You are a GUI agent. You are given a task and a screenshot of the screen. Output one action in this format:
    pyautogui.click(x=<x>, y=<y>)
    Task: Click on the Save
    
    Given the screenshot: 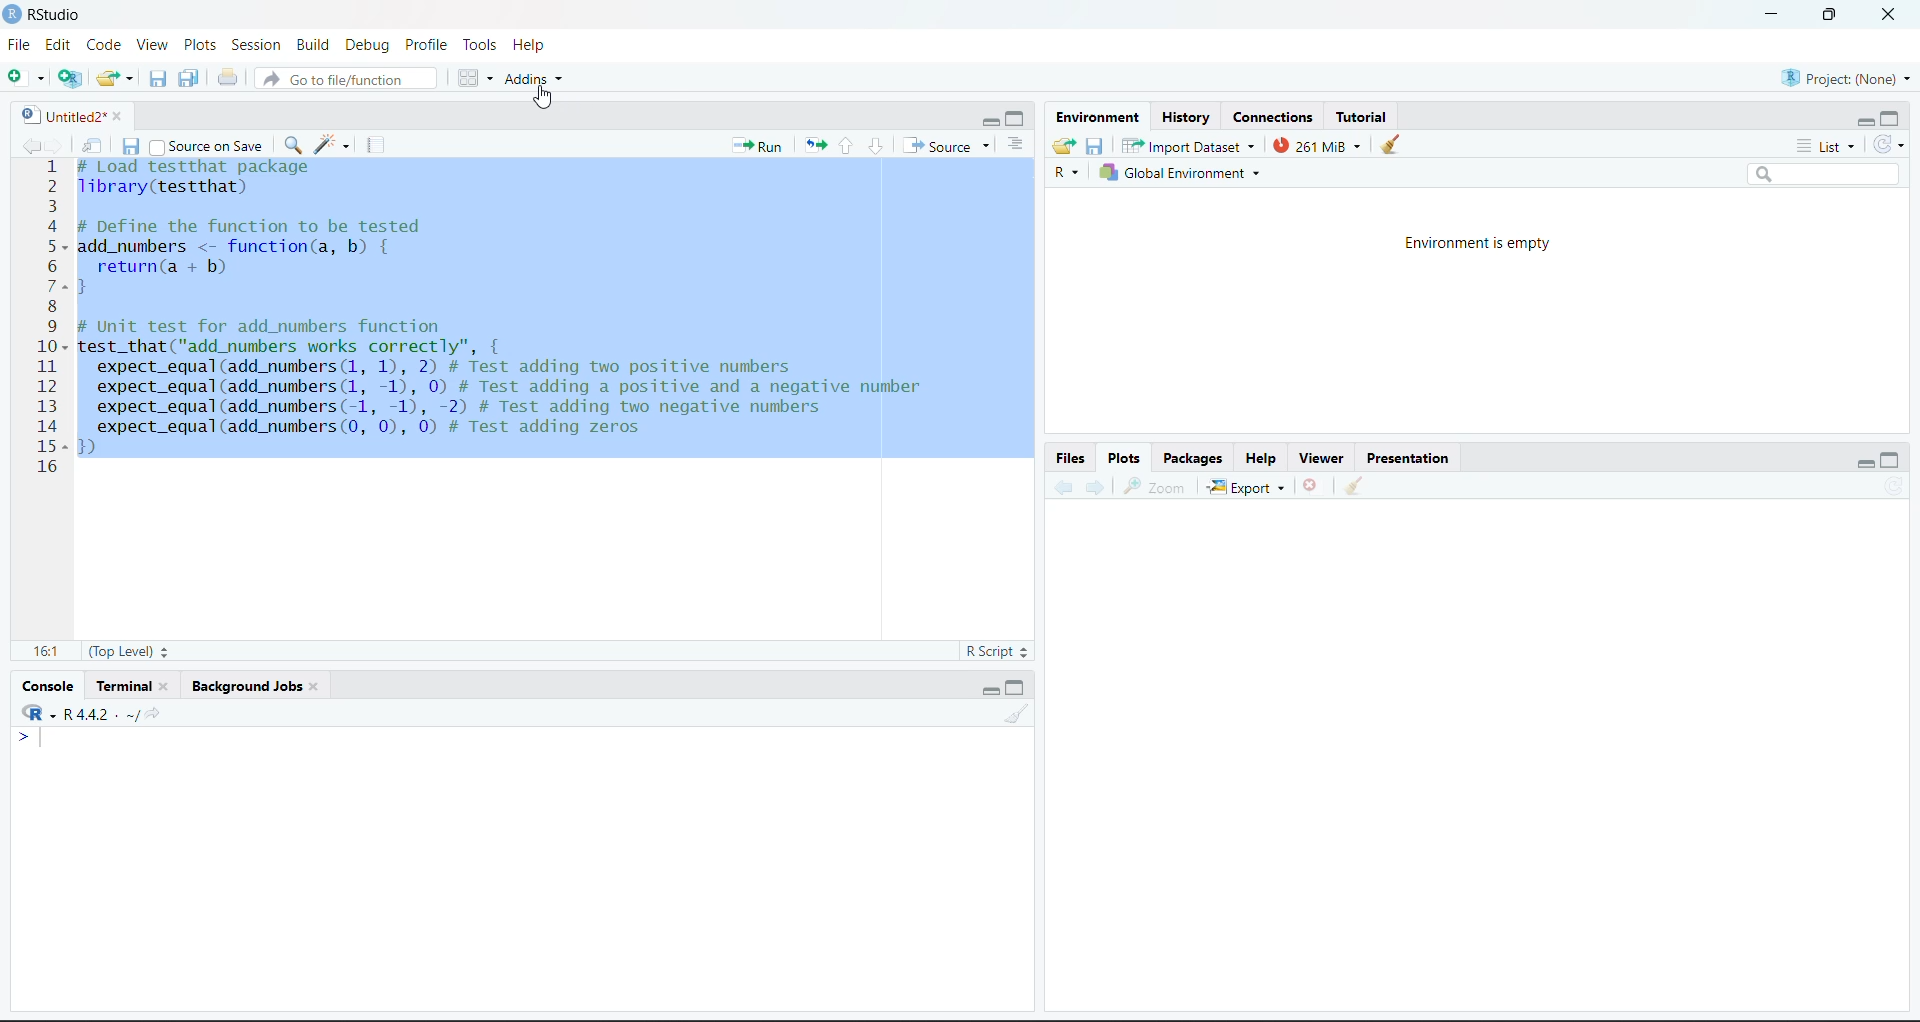 What is the action you would take?
    pyautogui.click(x=130, y=147)
    